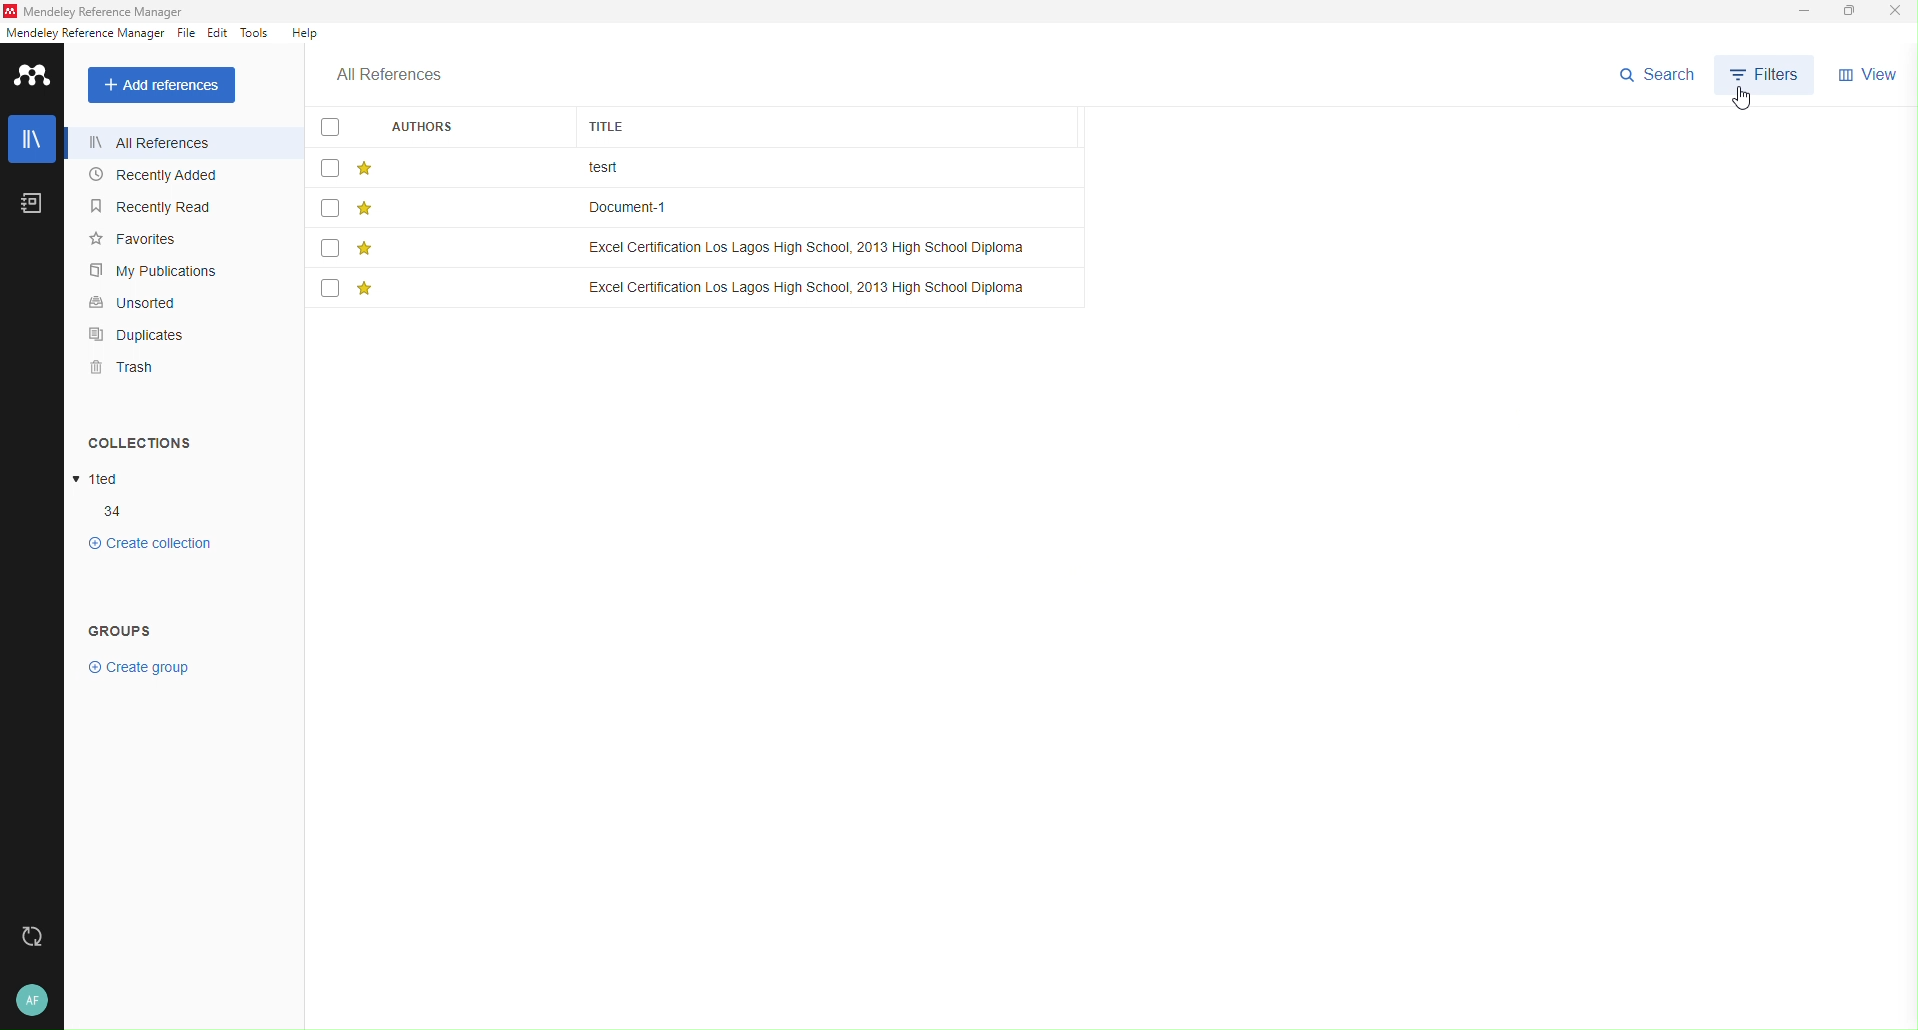  What do you see at coordinates (426, 125) in the screenshot?
I see `authors` at bounding box center [426, 125].